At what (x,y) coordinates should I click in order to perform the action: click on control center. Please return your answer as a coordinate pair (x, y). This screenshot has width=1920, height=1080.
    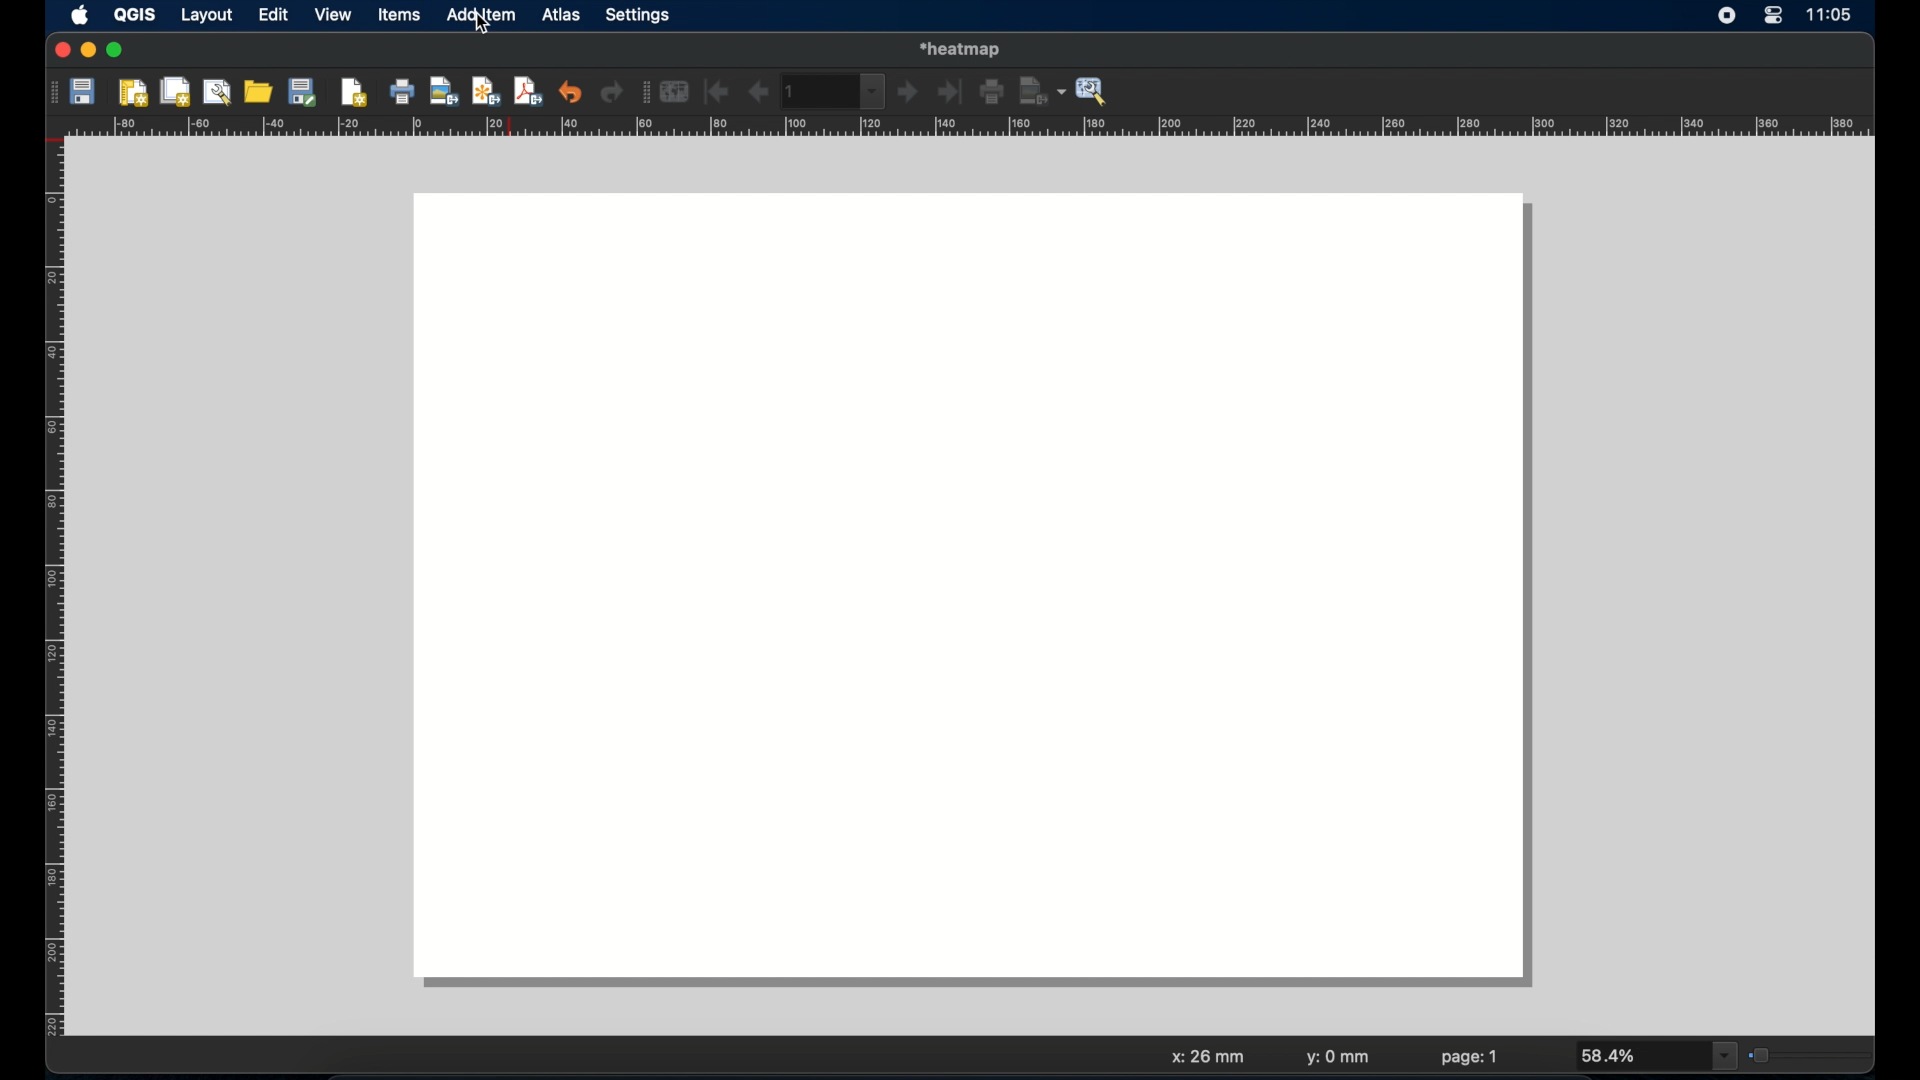
    Looking at the image, I should click on (1773, 17).